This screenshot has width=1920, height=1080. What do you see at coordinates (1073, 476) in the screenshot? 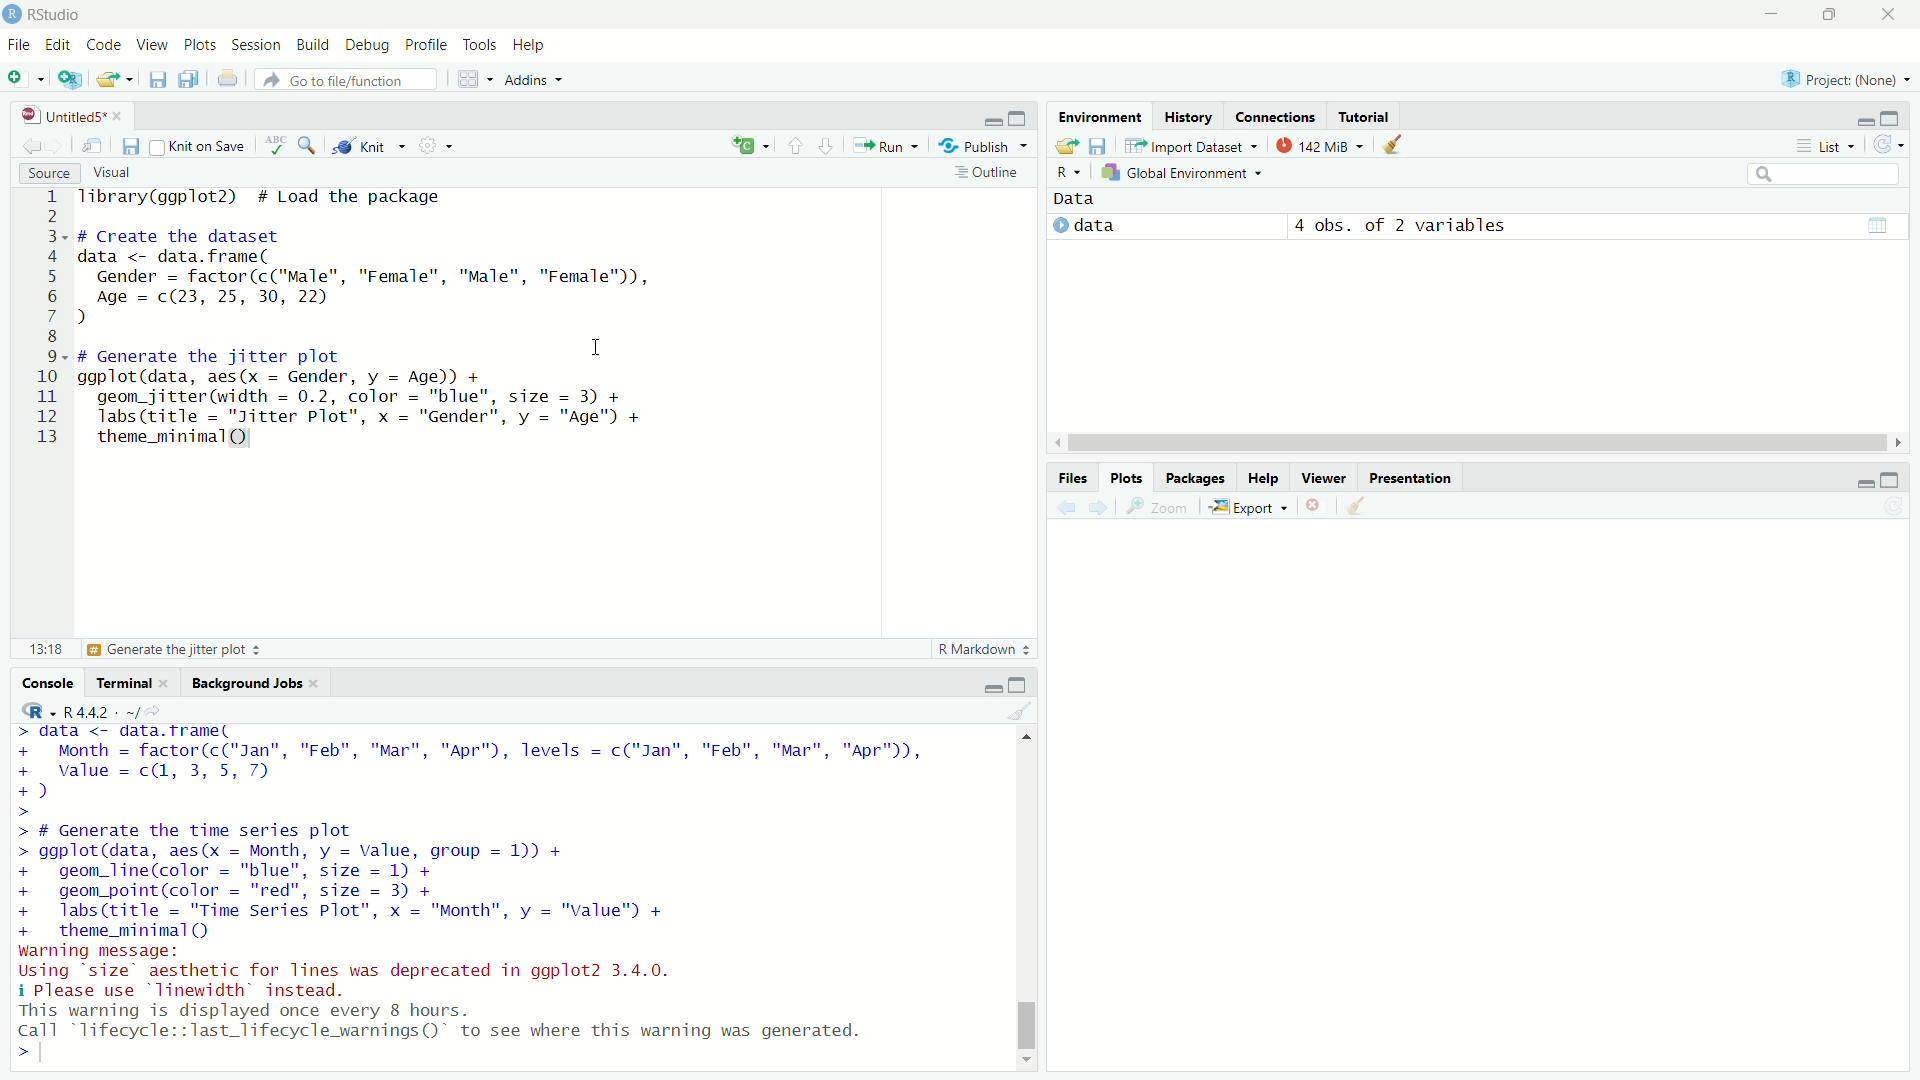
I see `files` at bounding box center [1073, 476].